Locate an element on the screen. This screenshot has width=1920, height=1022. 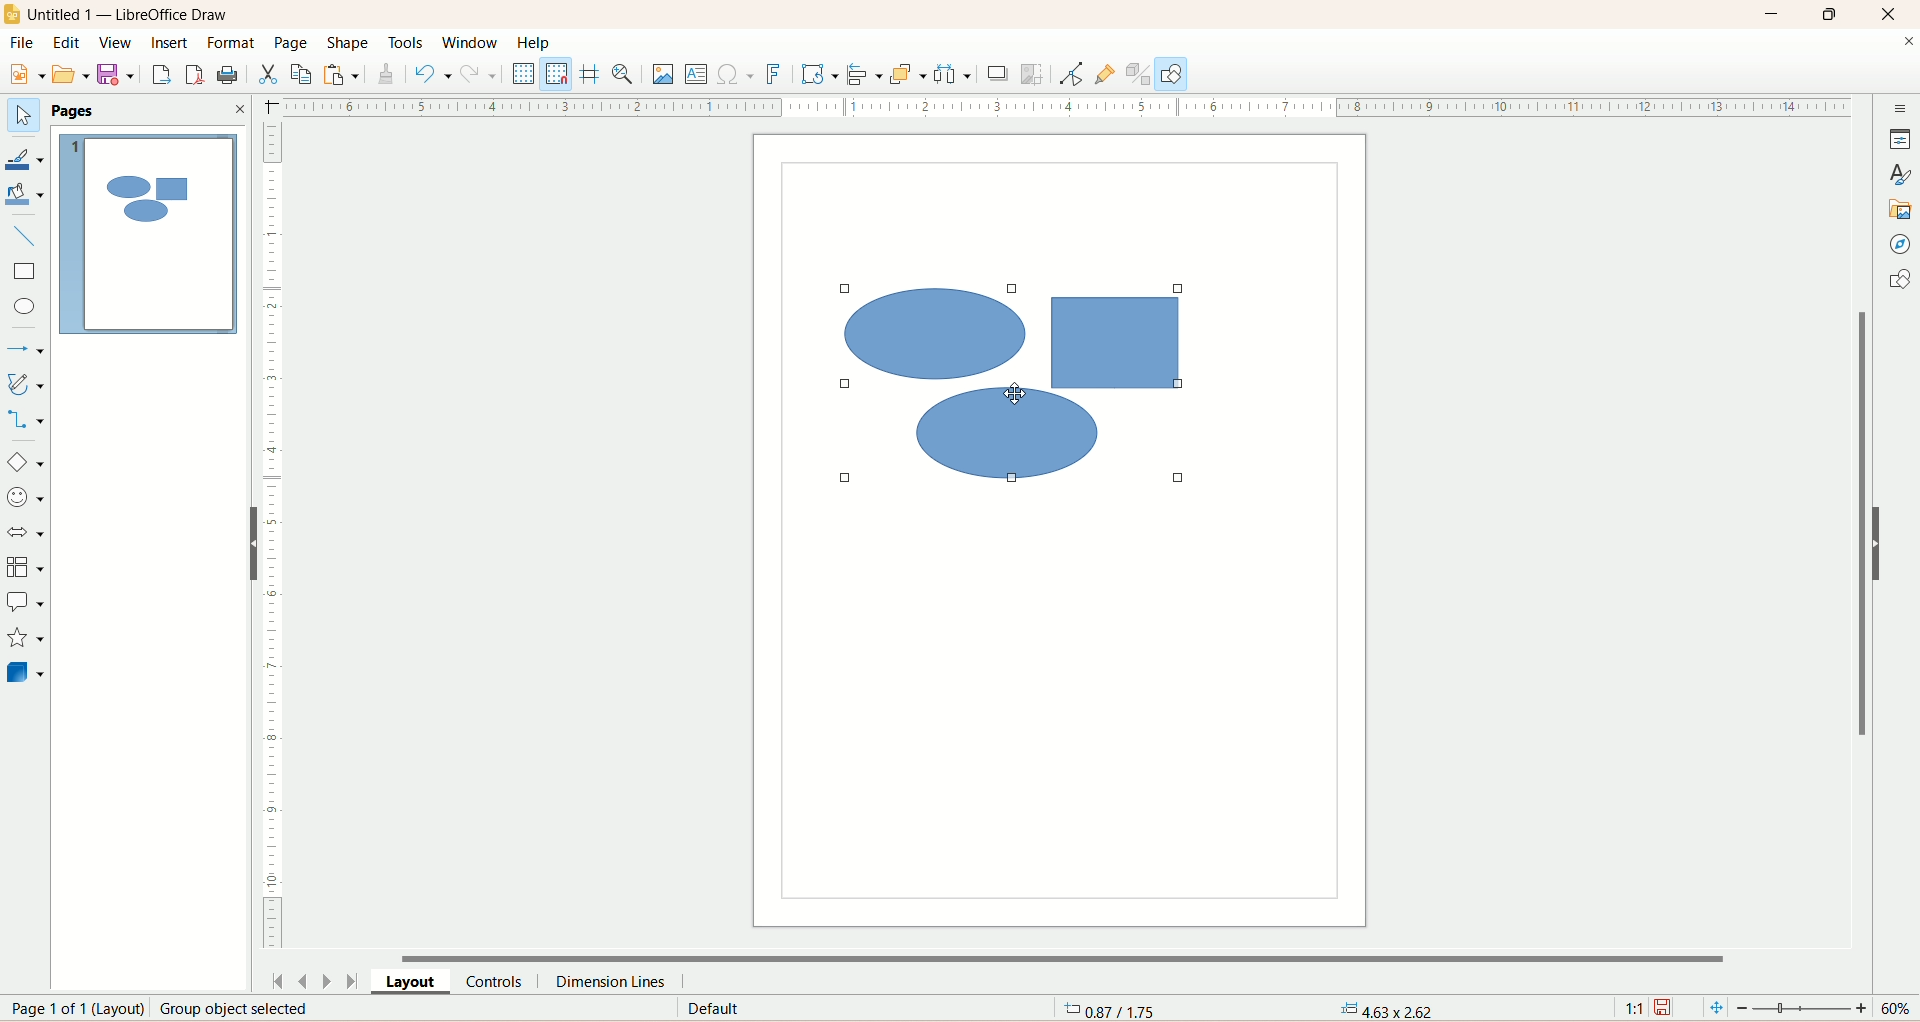
undo is located at coordinates (430, 74).